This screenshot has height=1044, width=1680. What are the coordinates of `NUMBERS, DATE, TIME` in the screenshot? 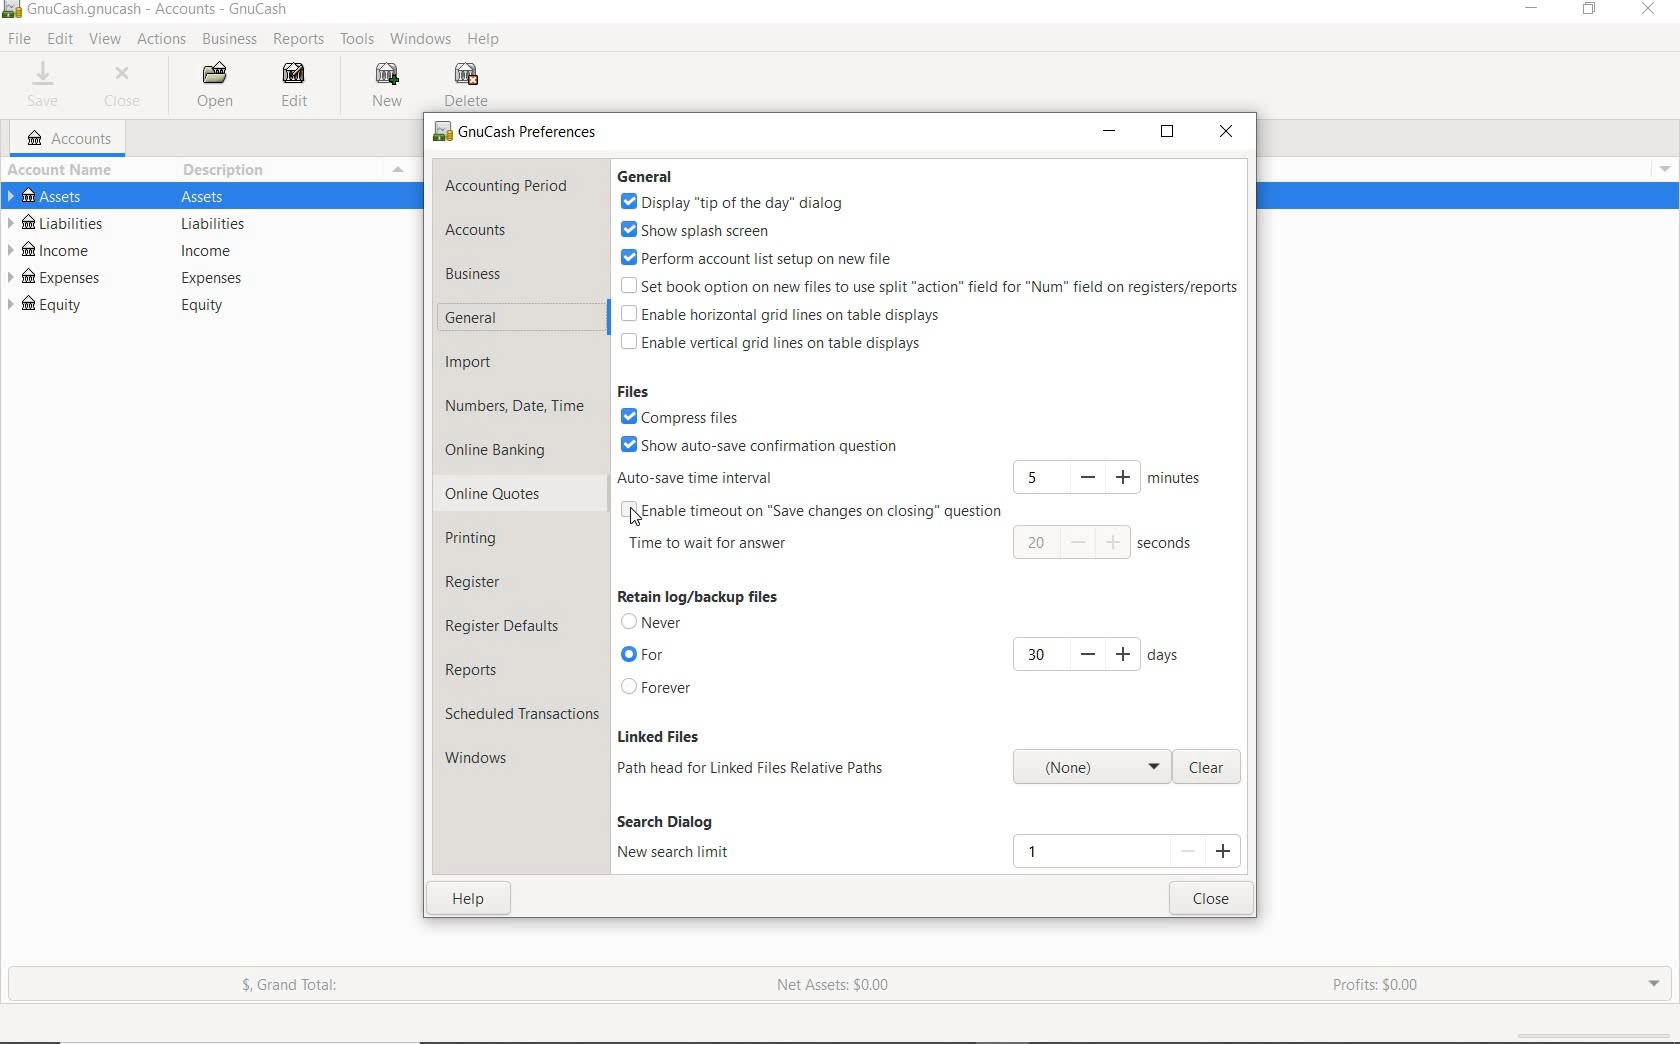 It's located at (517, 408).